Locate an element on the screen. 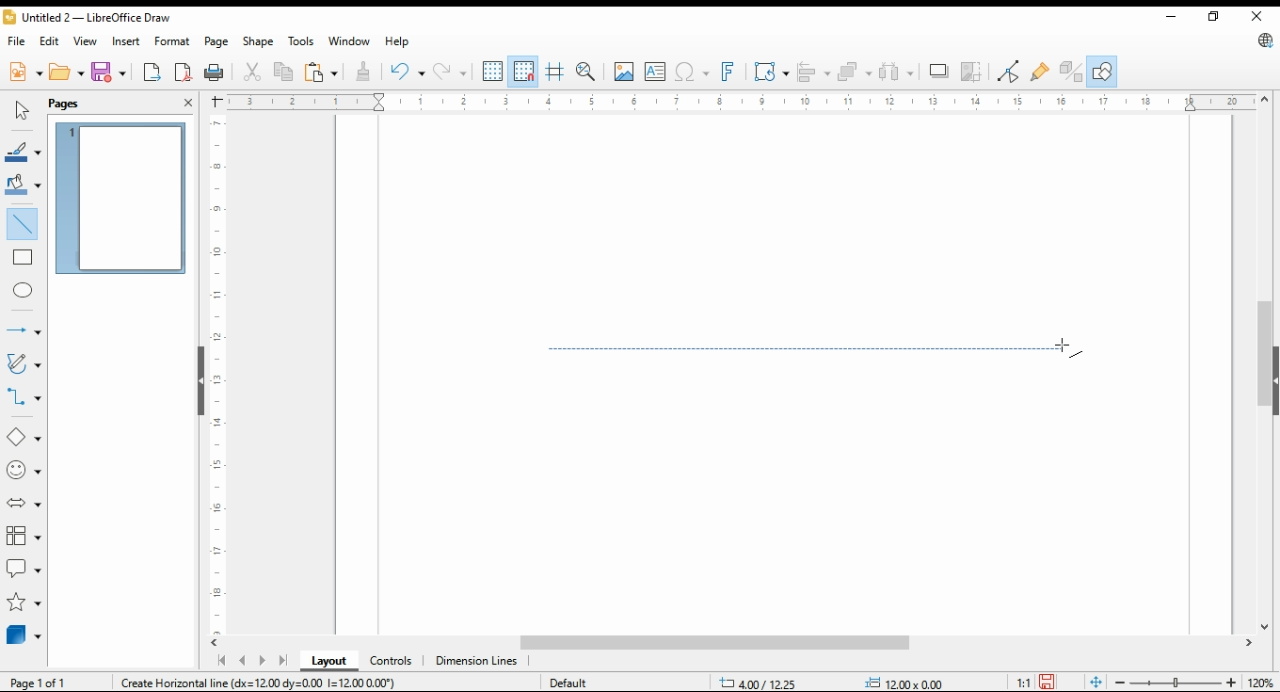 This screenshot has height=692, width=1280. format is located at coordinates (174, 43).